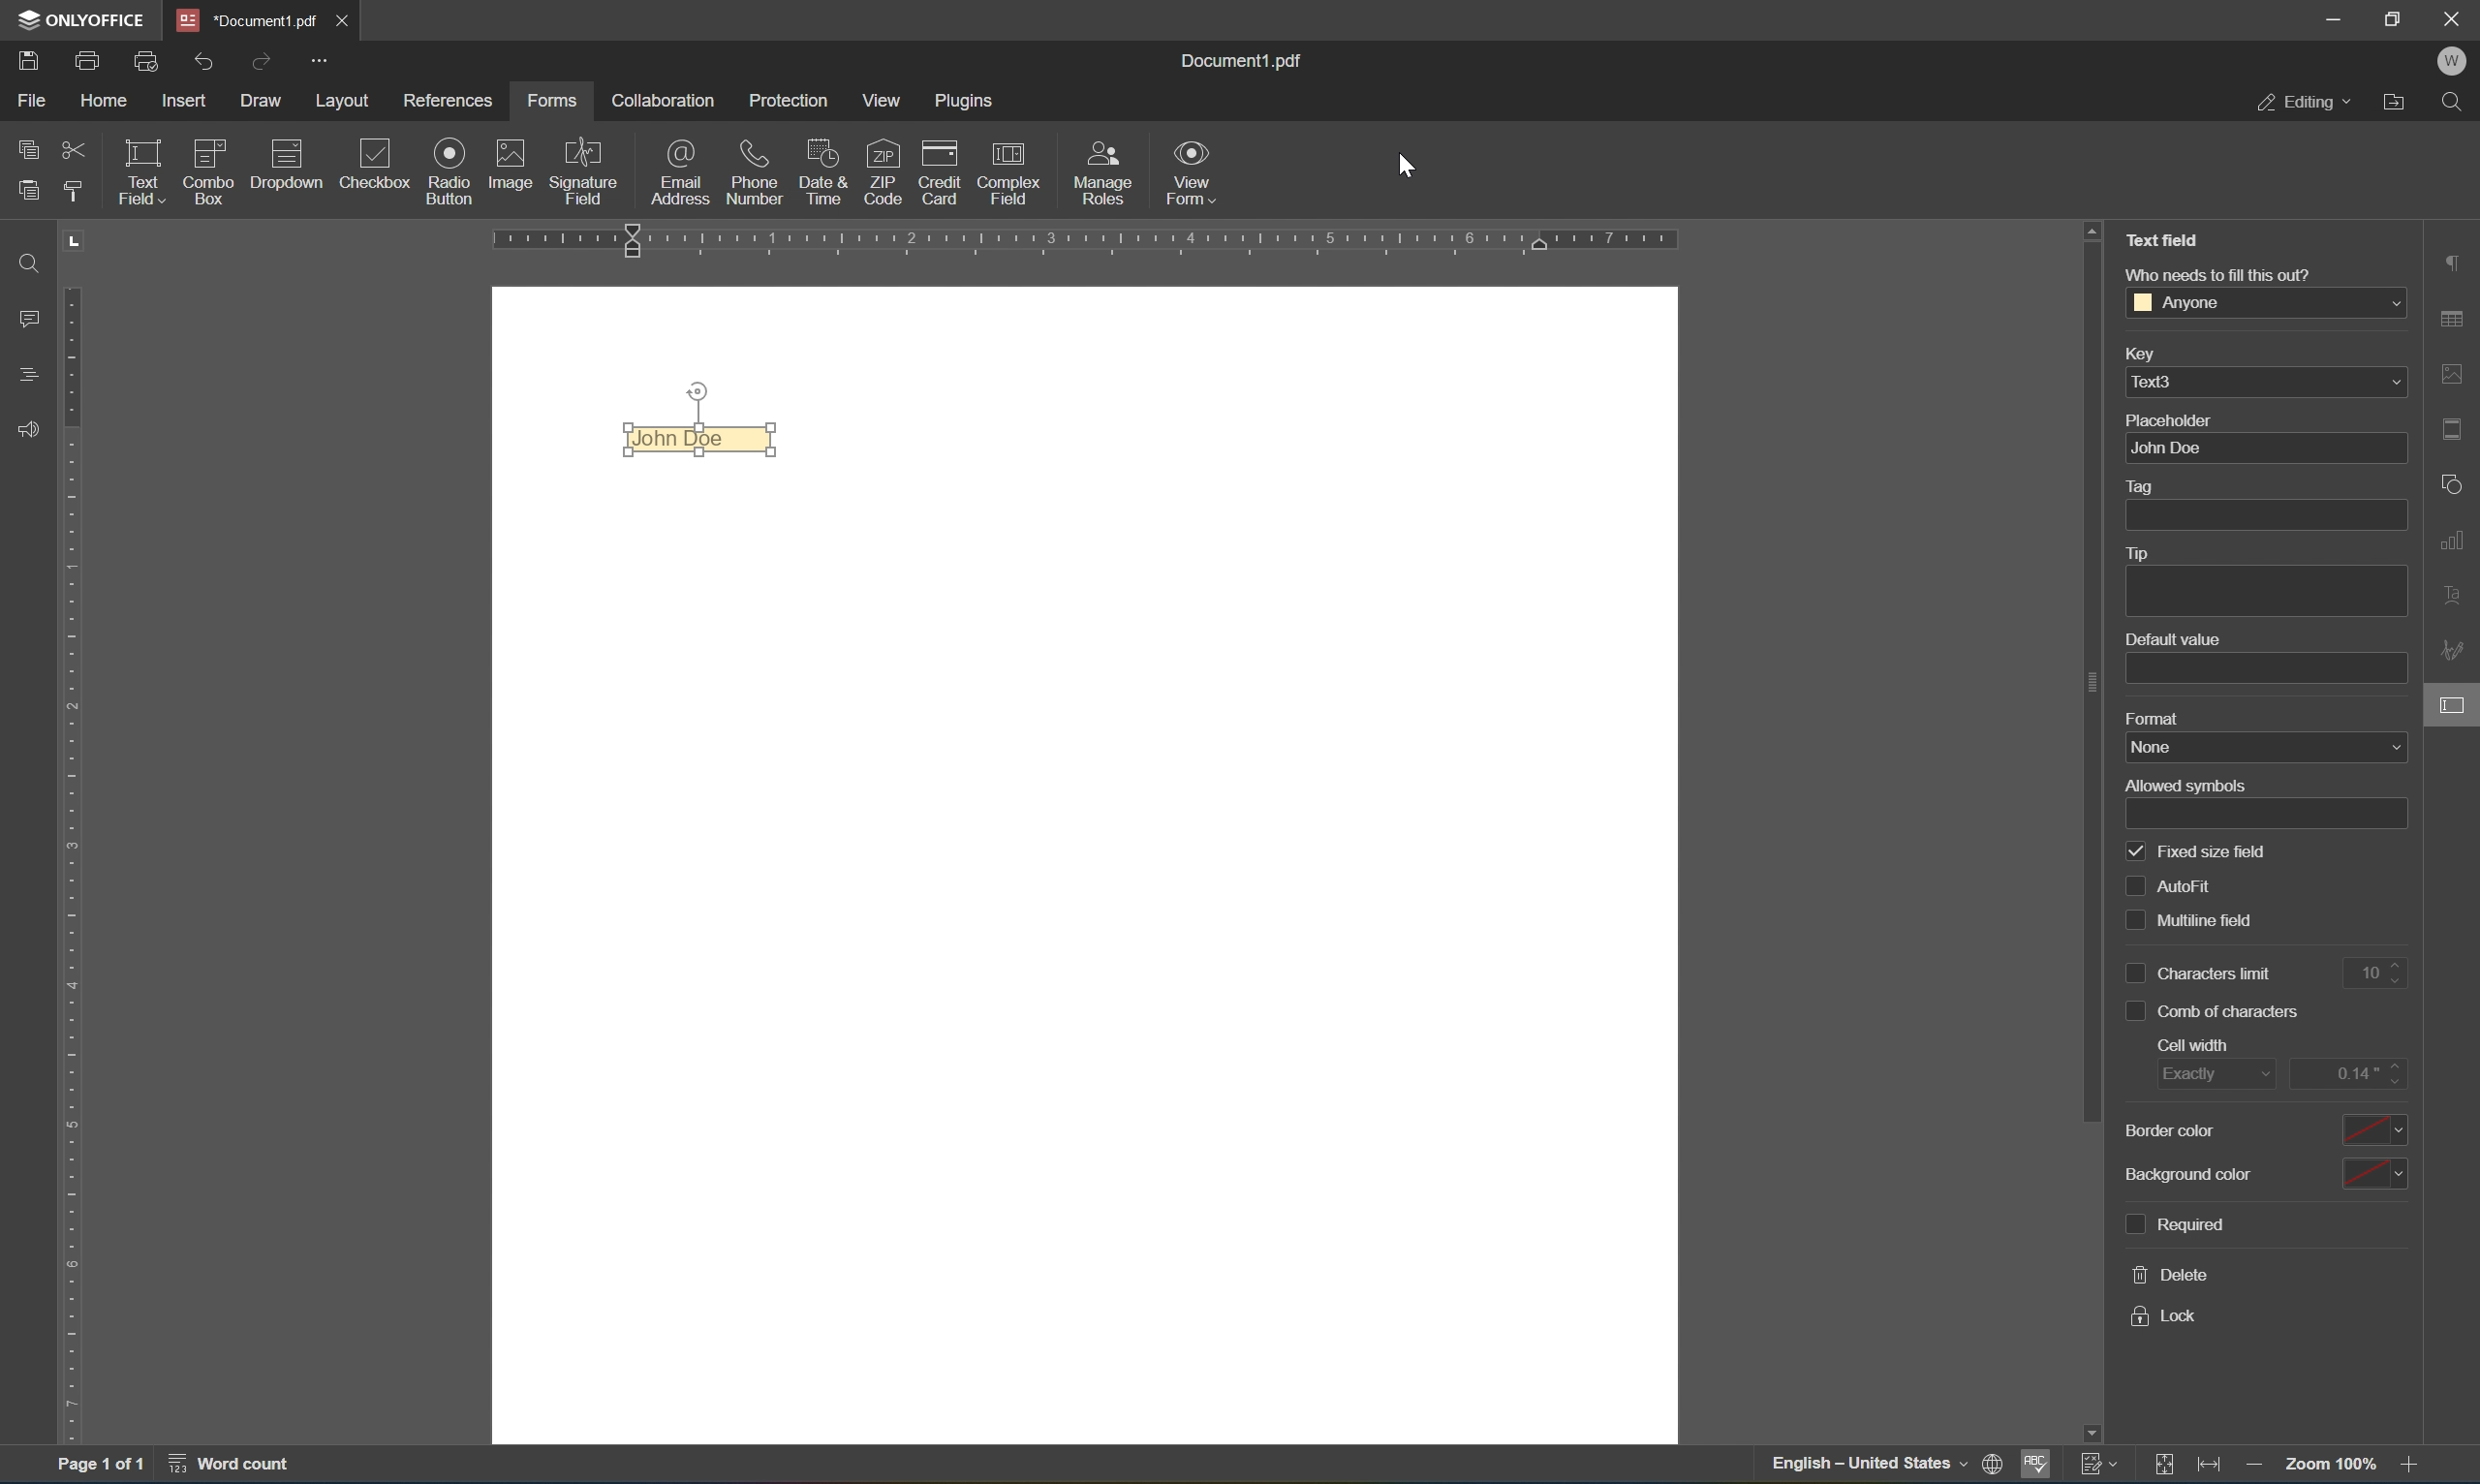 Image resolution: width=2480 pixels, height=1484 pixels. I want to click on plugins, so click(964, 100).